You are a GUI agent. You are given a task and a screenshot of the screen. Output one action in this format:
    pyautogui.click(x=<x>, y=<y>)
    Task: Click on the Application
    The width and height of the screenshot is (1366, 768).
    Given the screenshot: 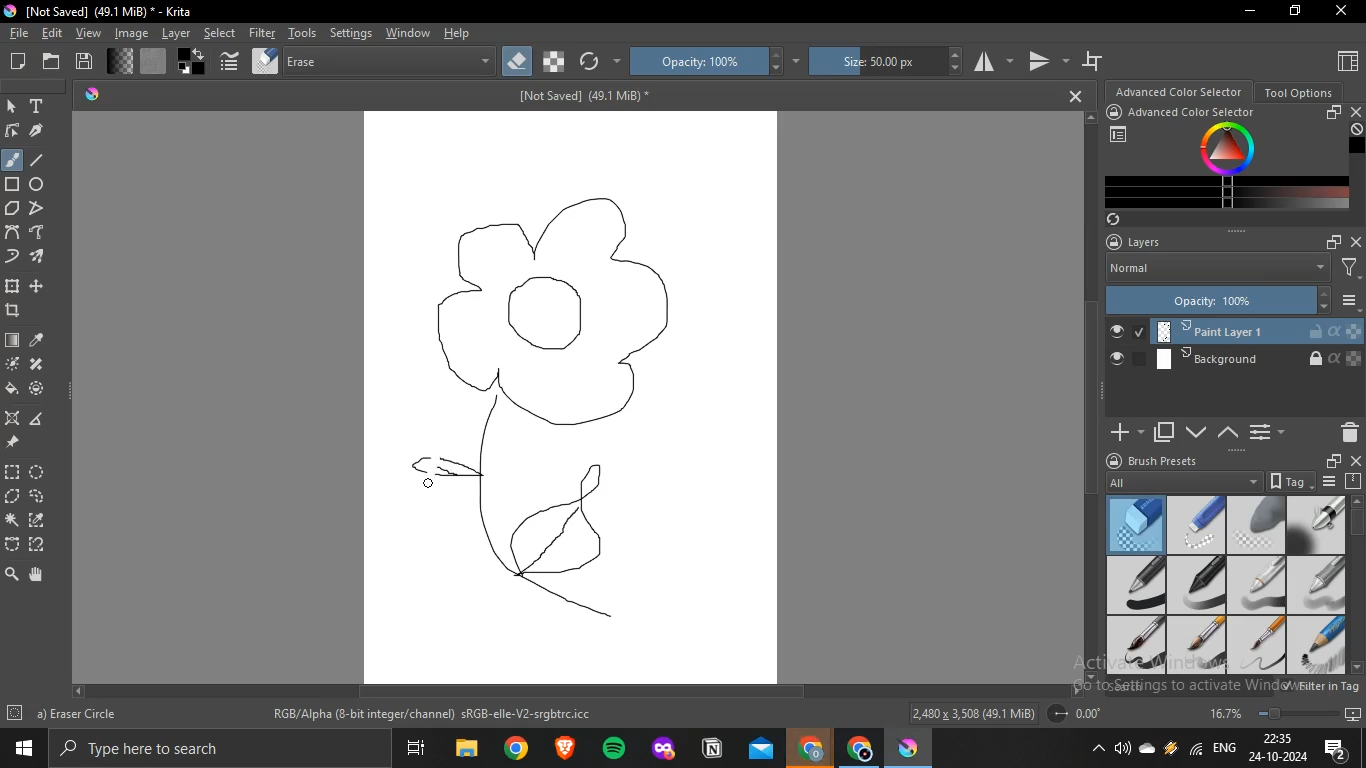 What is the action you would take?
    pyautogui.click(x=912, y=747)
    